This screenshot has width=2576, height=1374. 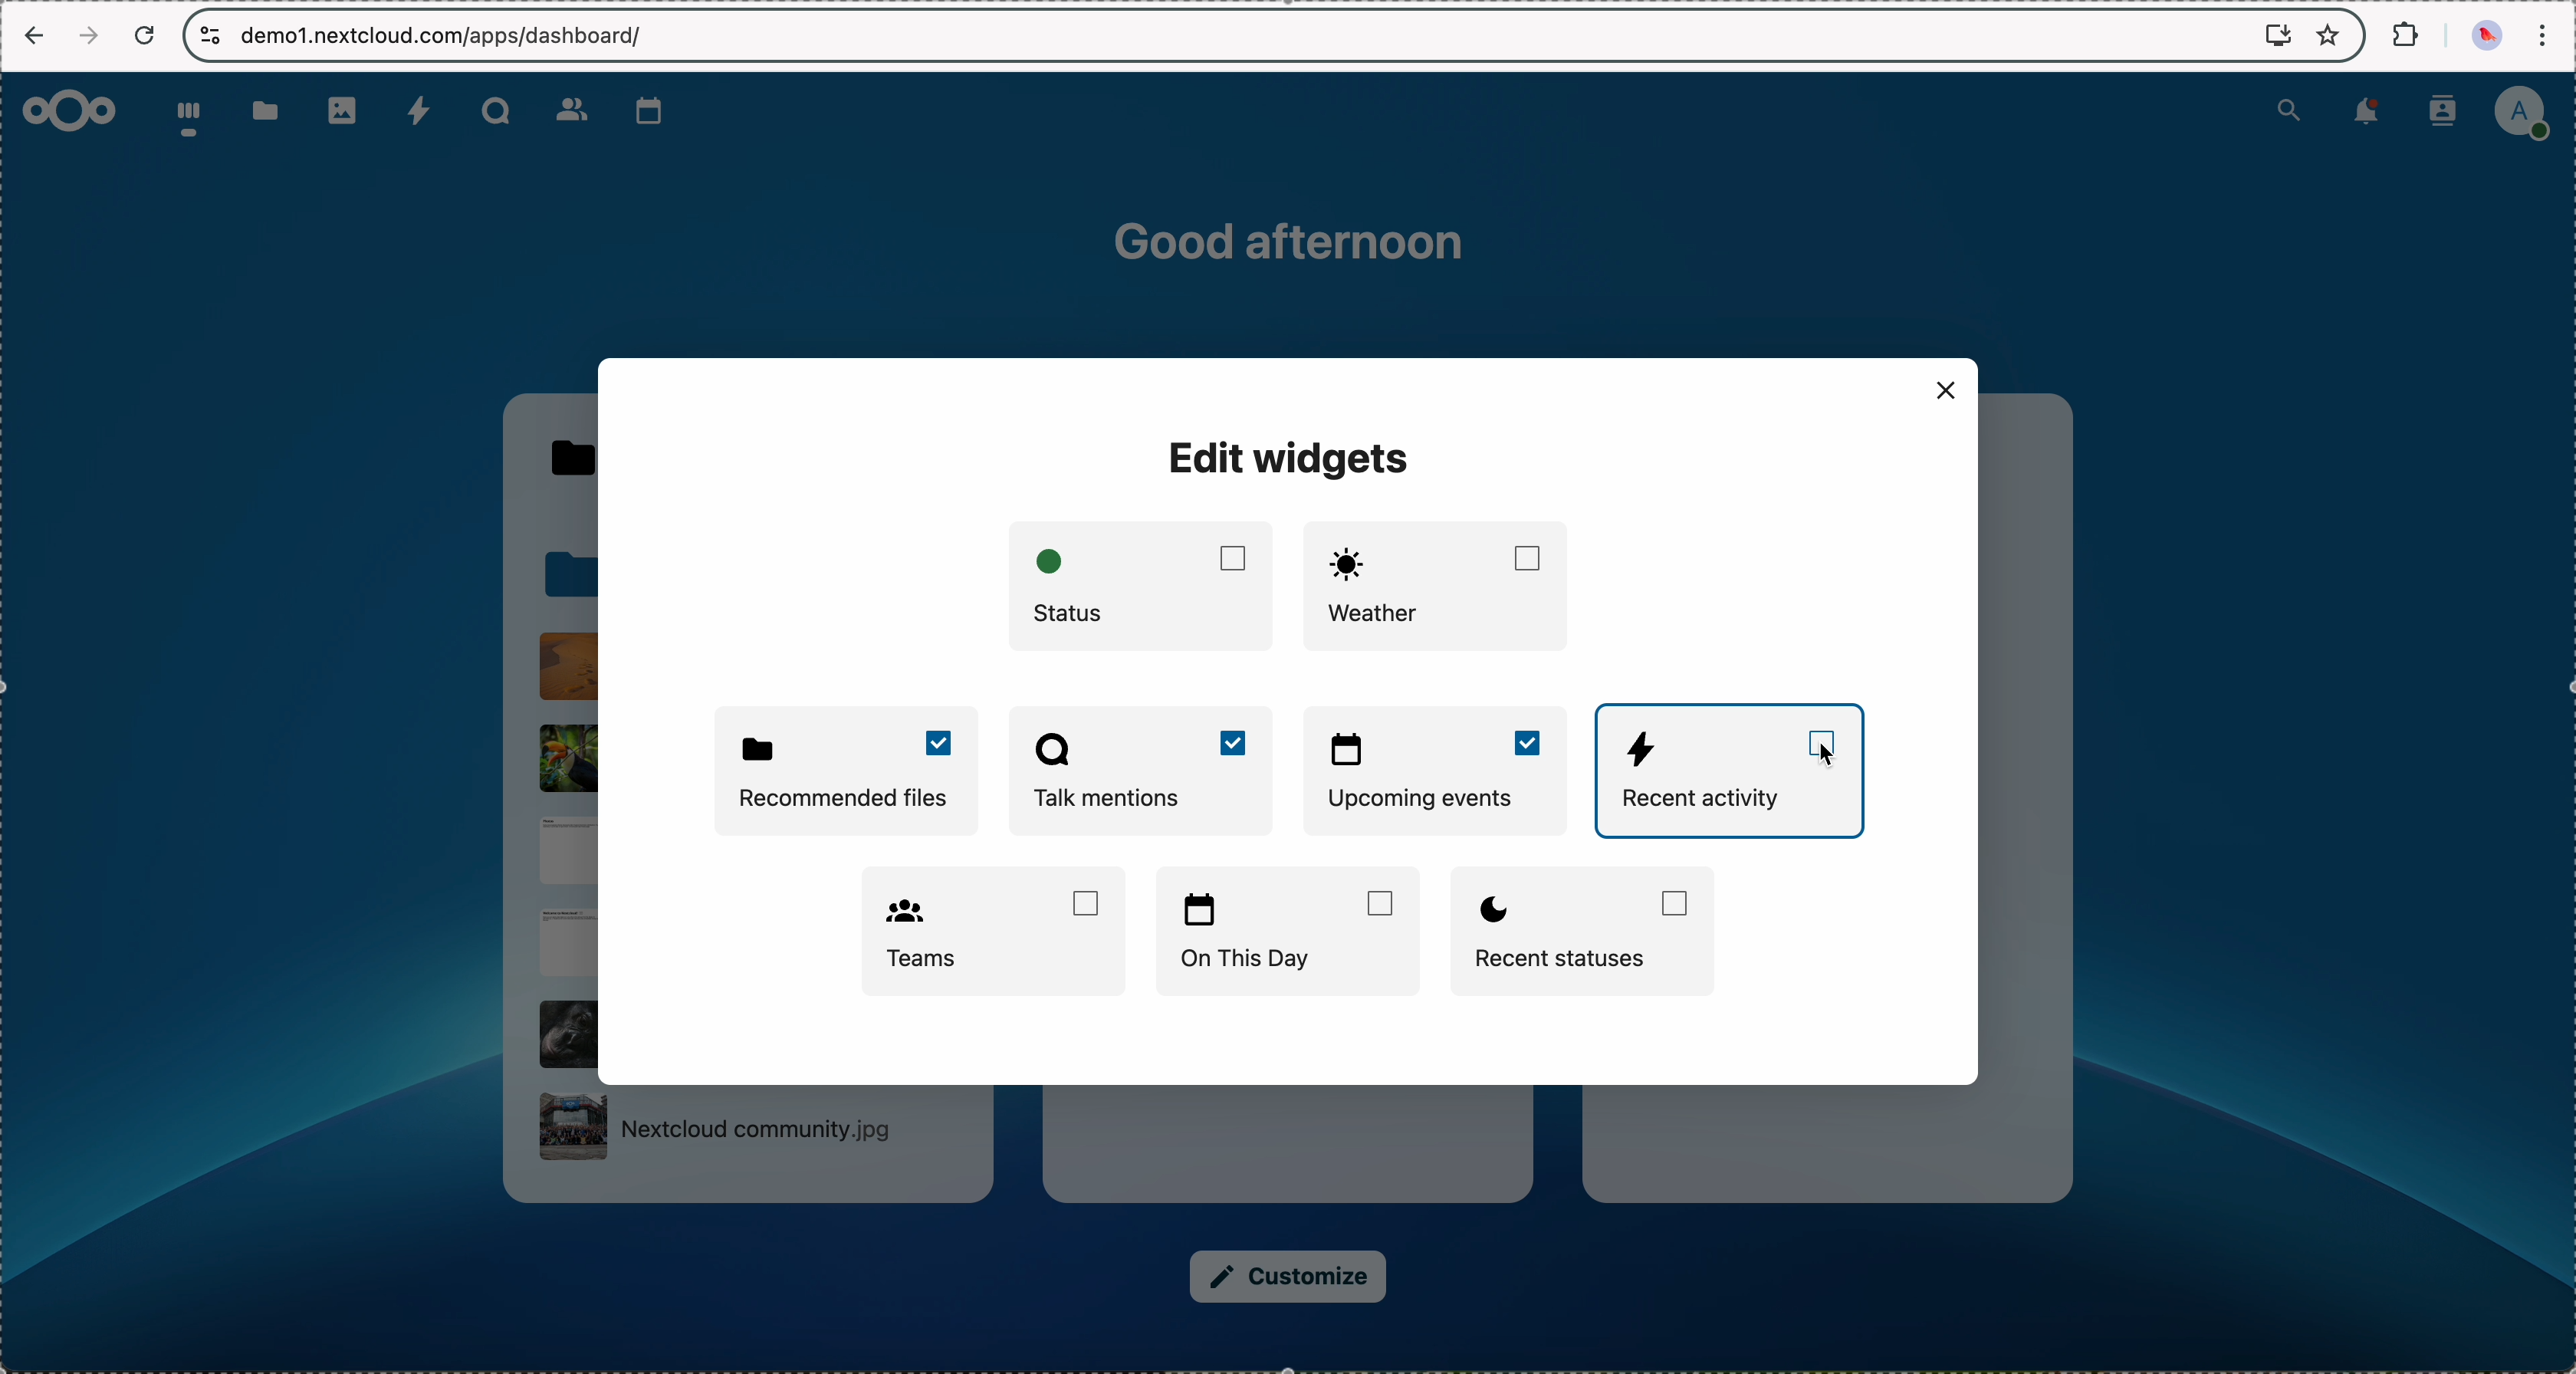 I want to click on recent statuses, so click(x=1589, y=933).